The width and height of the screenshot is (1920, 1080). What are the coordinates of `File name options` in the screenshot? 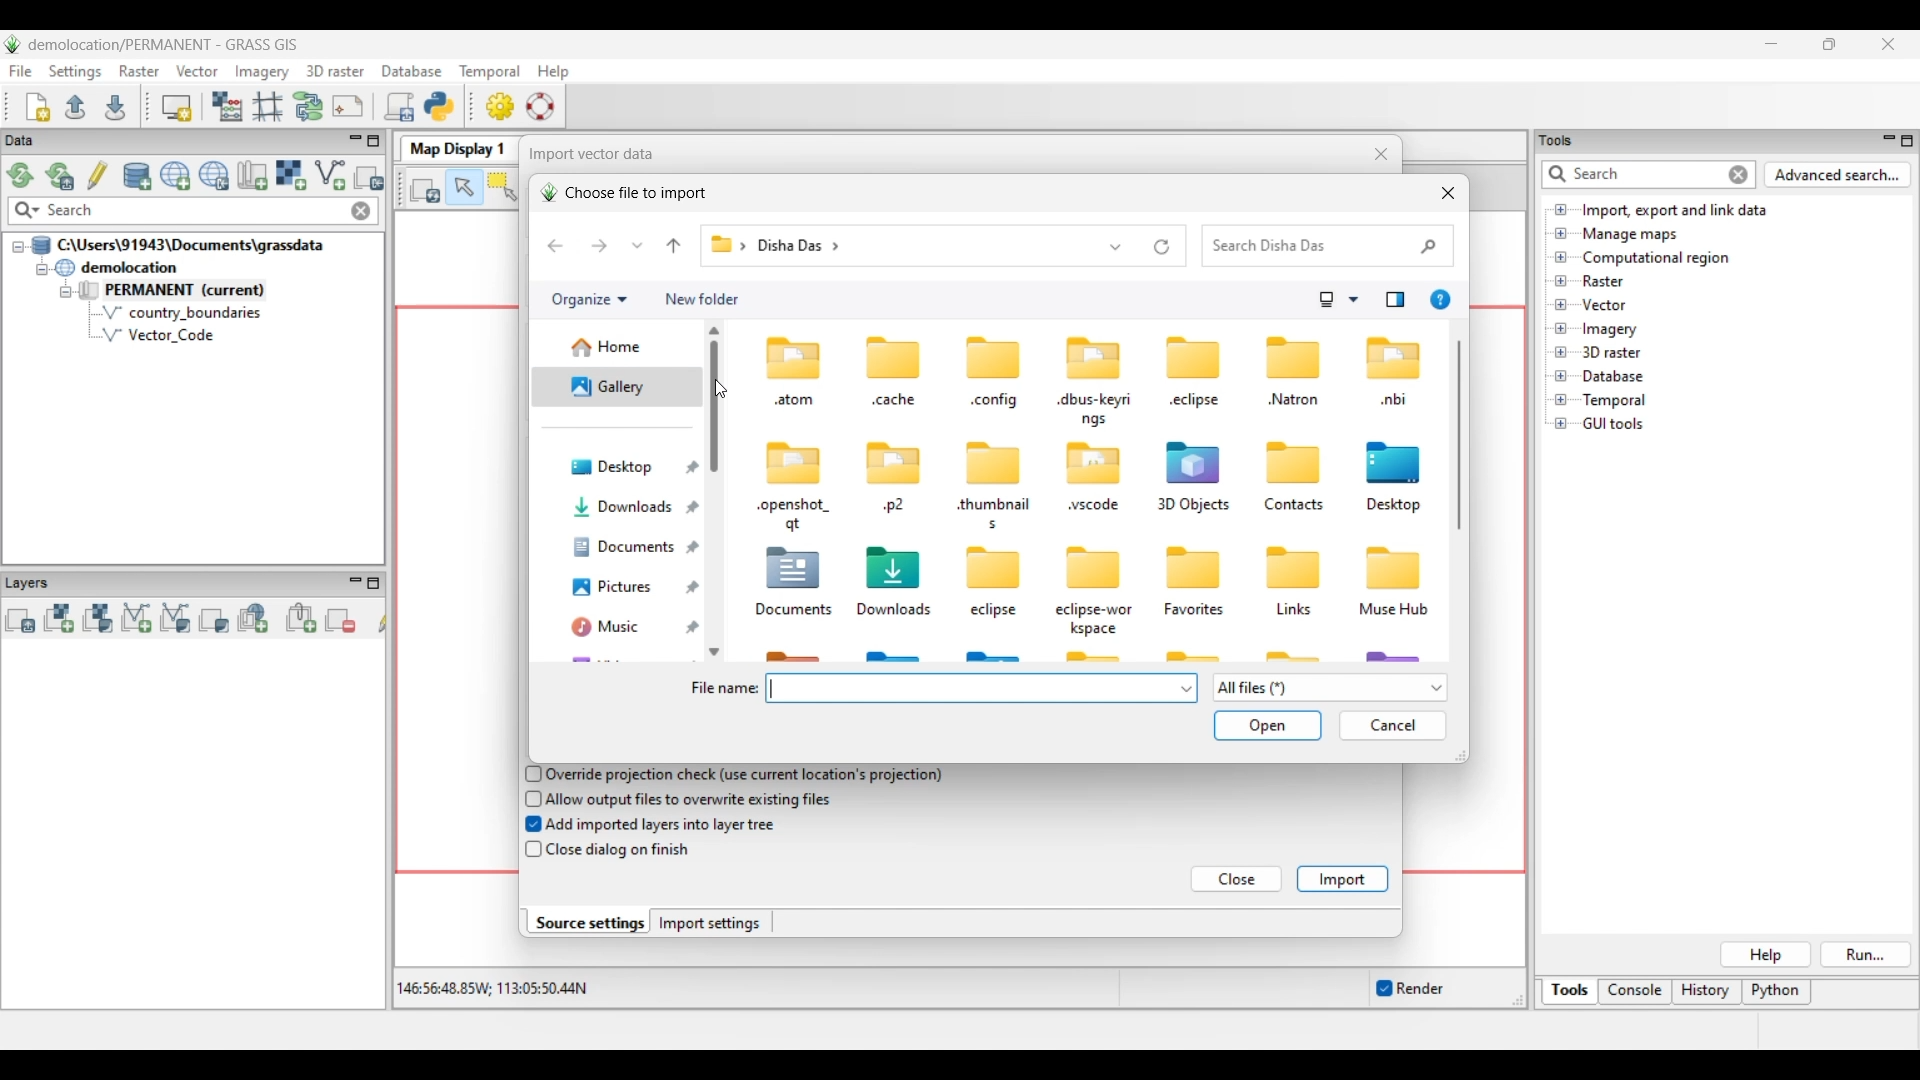 It's located at (1187, 689).